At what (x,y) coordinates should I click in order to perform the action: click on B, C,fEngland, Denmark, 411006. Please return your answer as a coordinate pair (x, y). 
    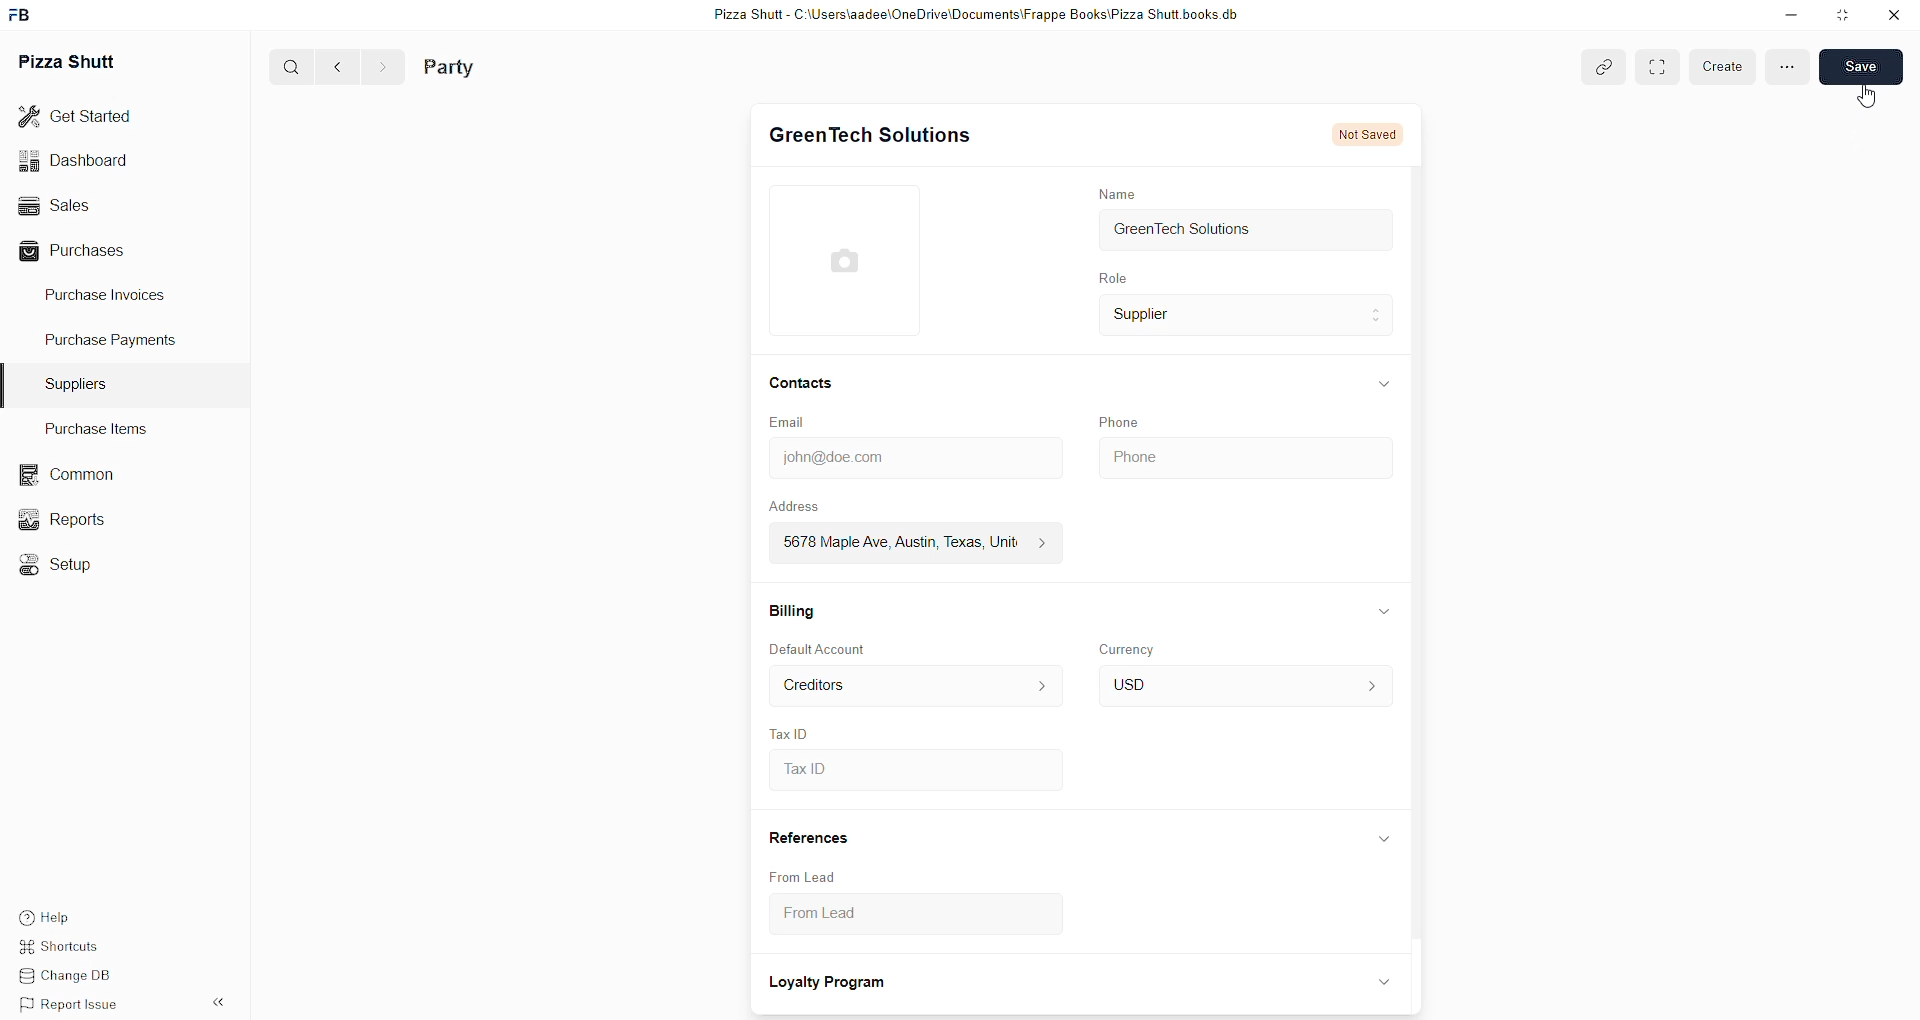
    Looking at the image, I should click on (909, 543).